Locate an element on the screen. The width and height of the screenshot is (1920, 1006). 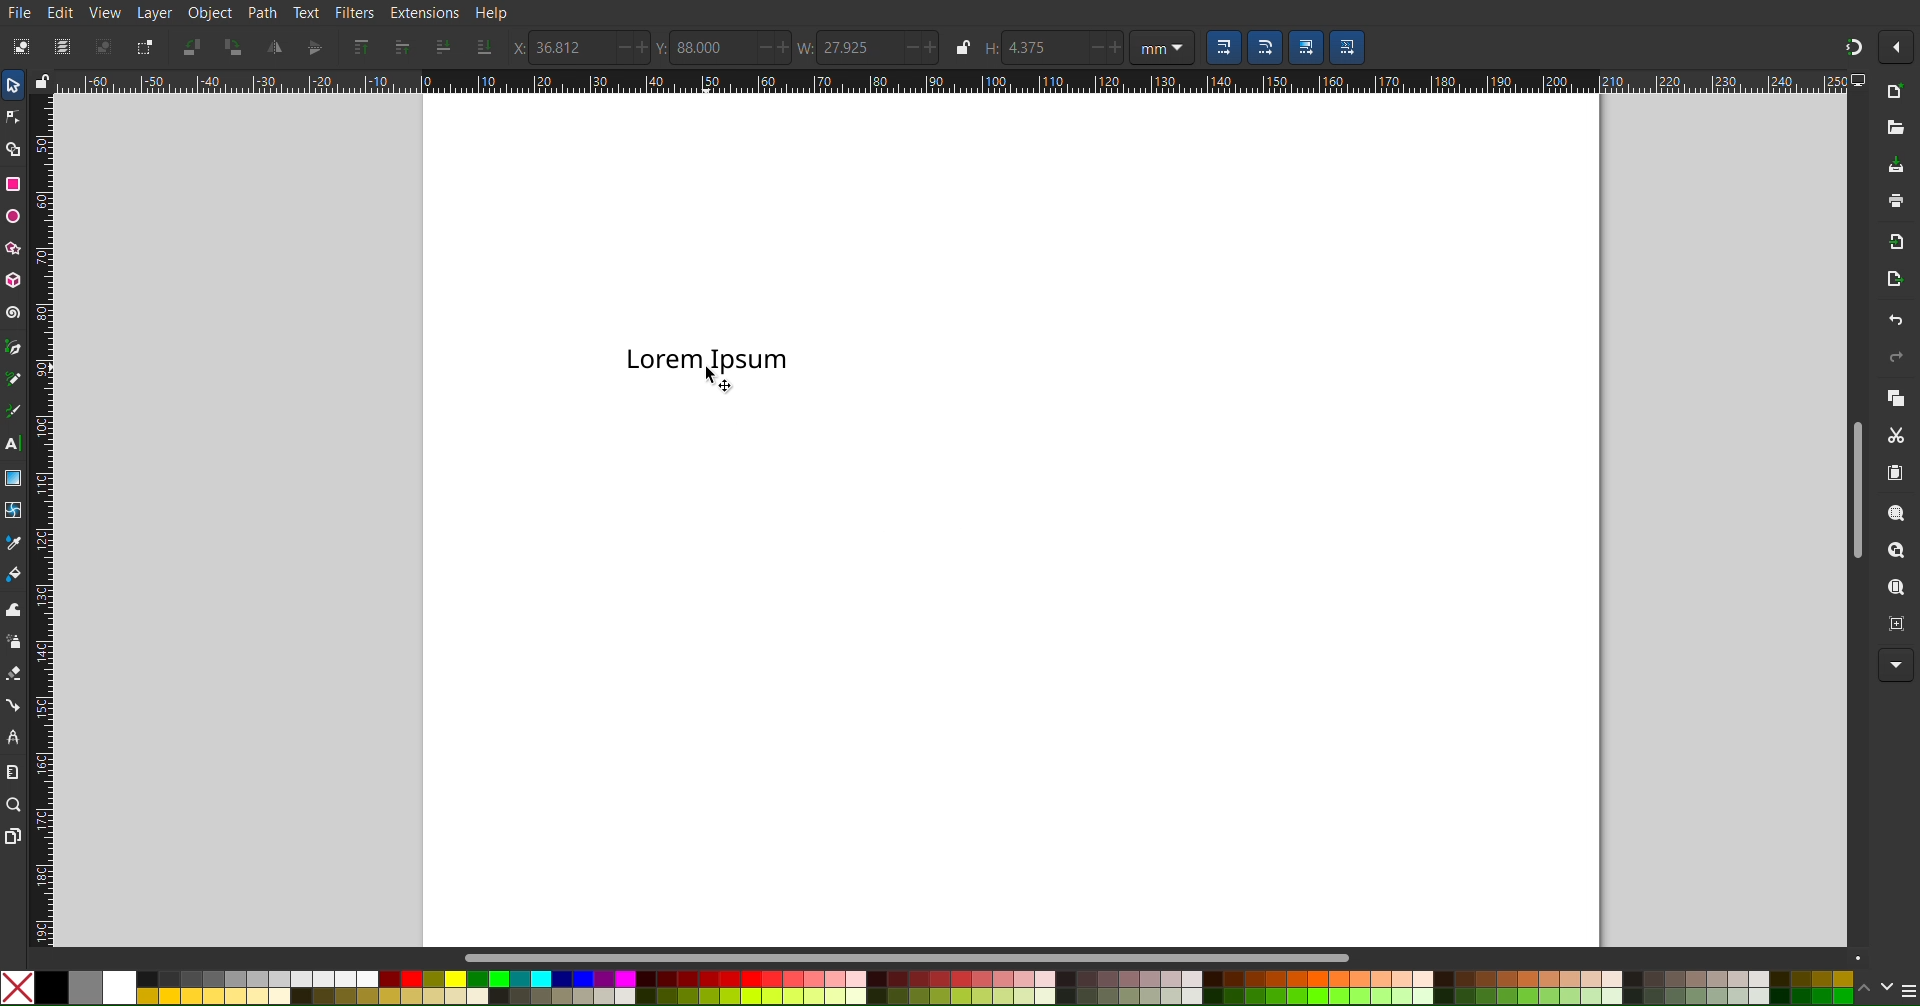
Vertical Ruler is located at coordinates (41, 520).